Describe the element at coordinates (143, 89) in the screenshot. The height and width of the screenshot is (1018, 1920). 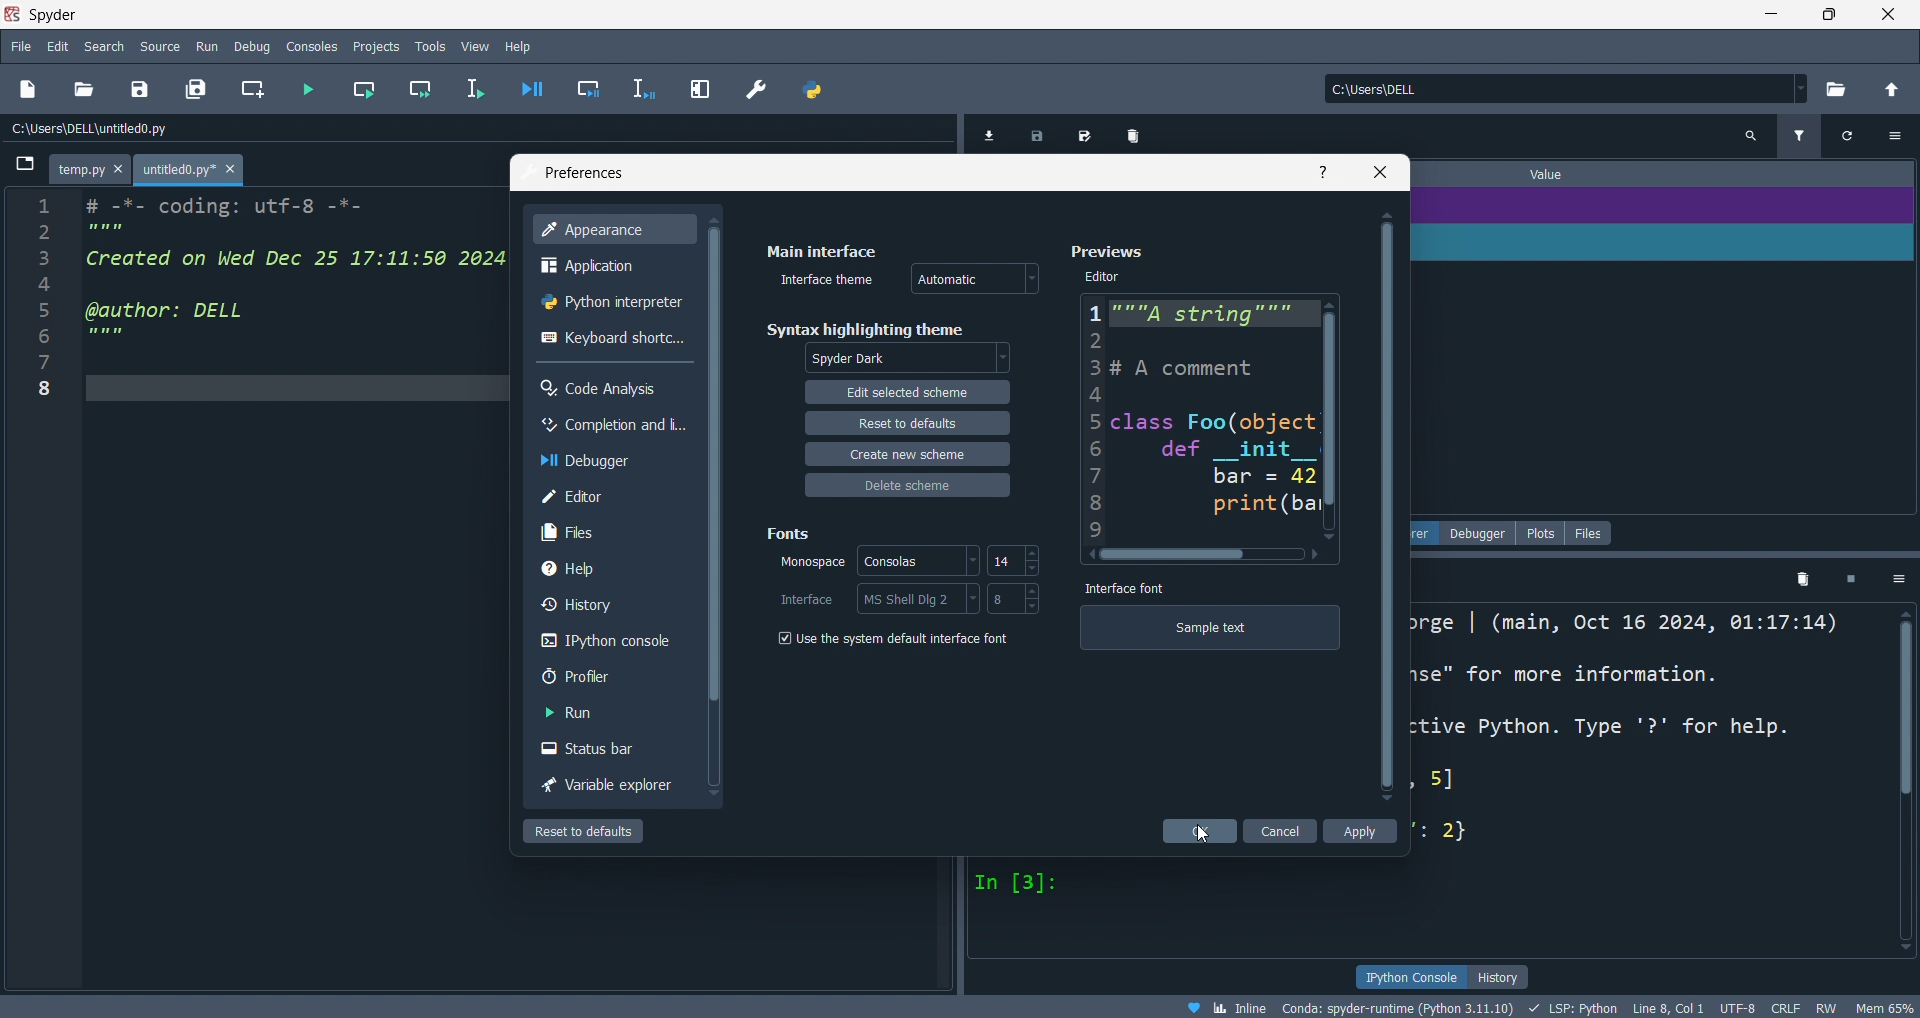
I see `save` at that location.